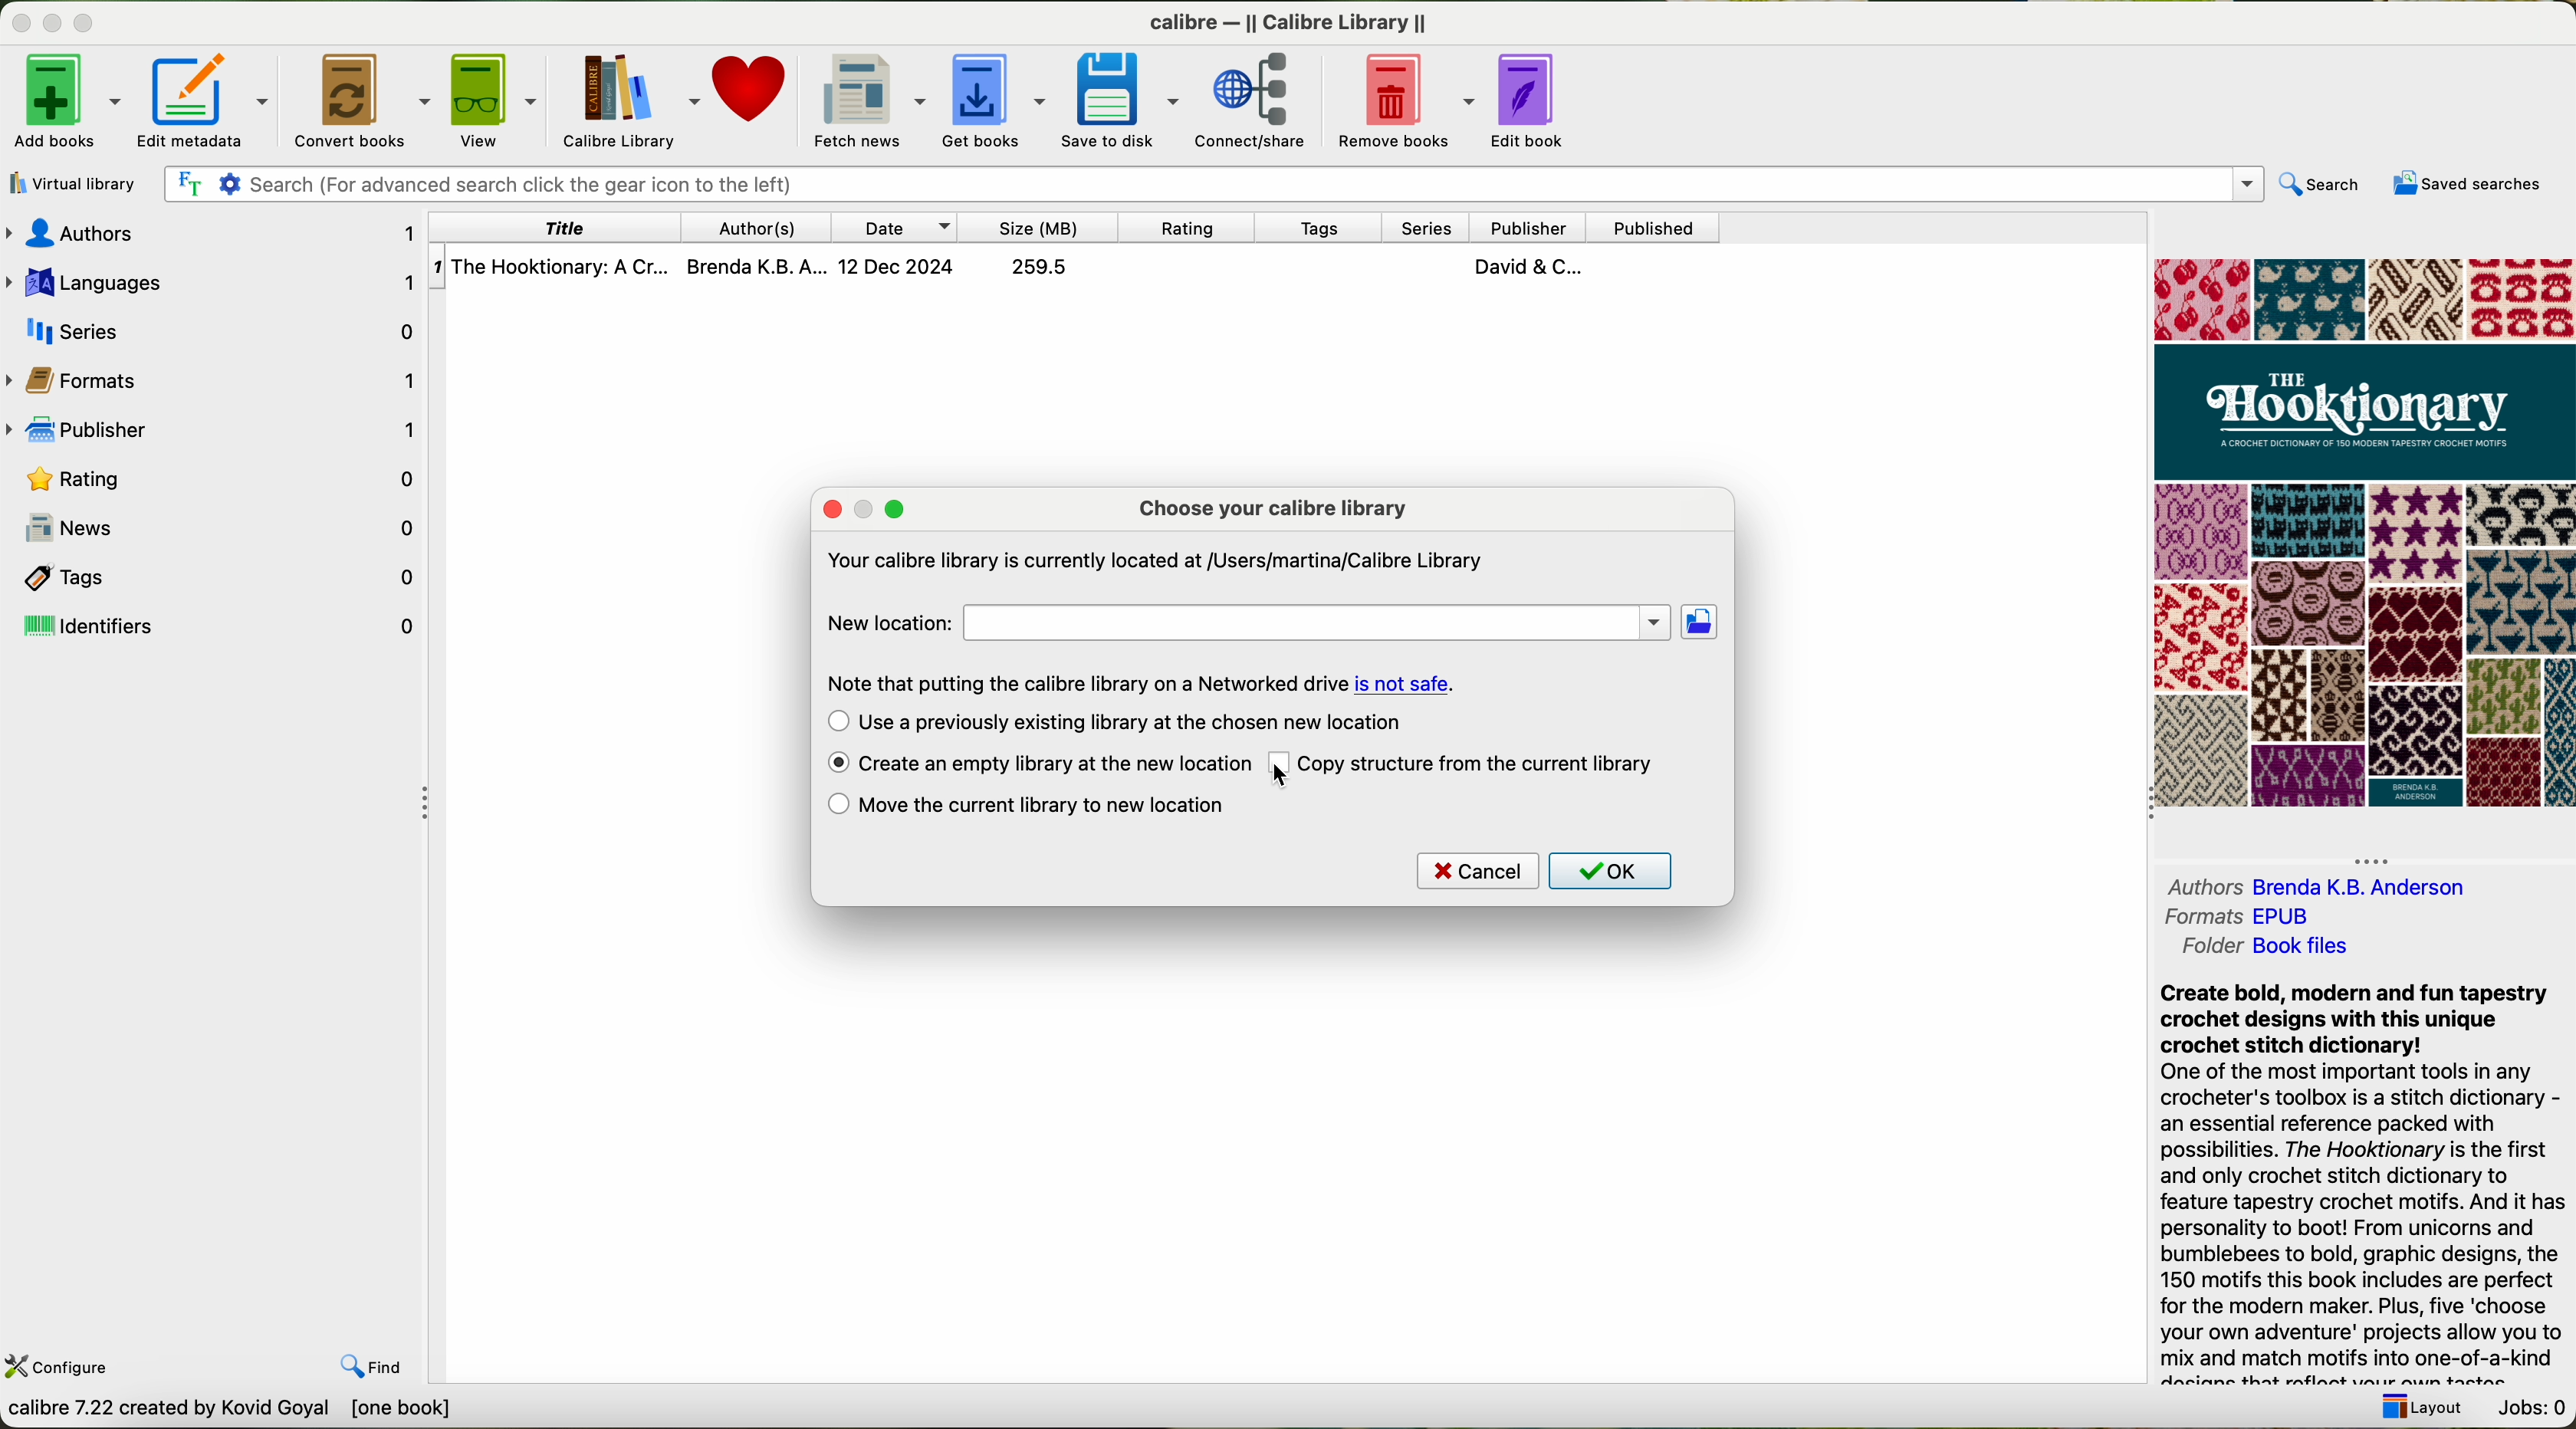 The height and width of the screenshot is (1429, 2576). I want to click on Calibre library, so click(625, 95).